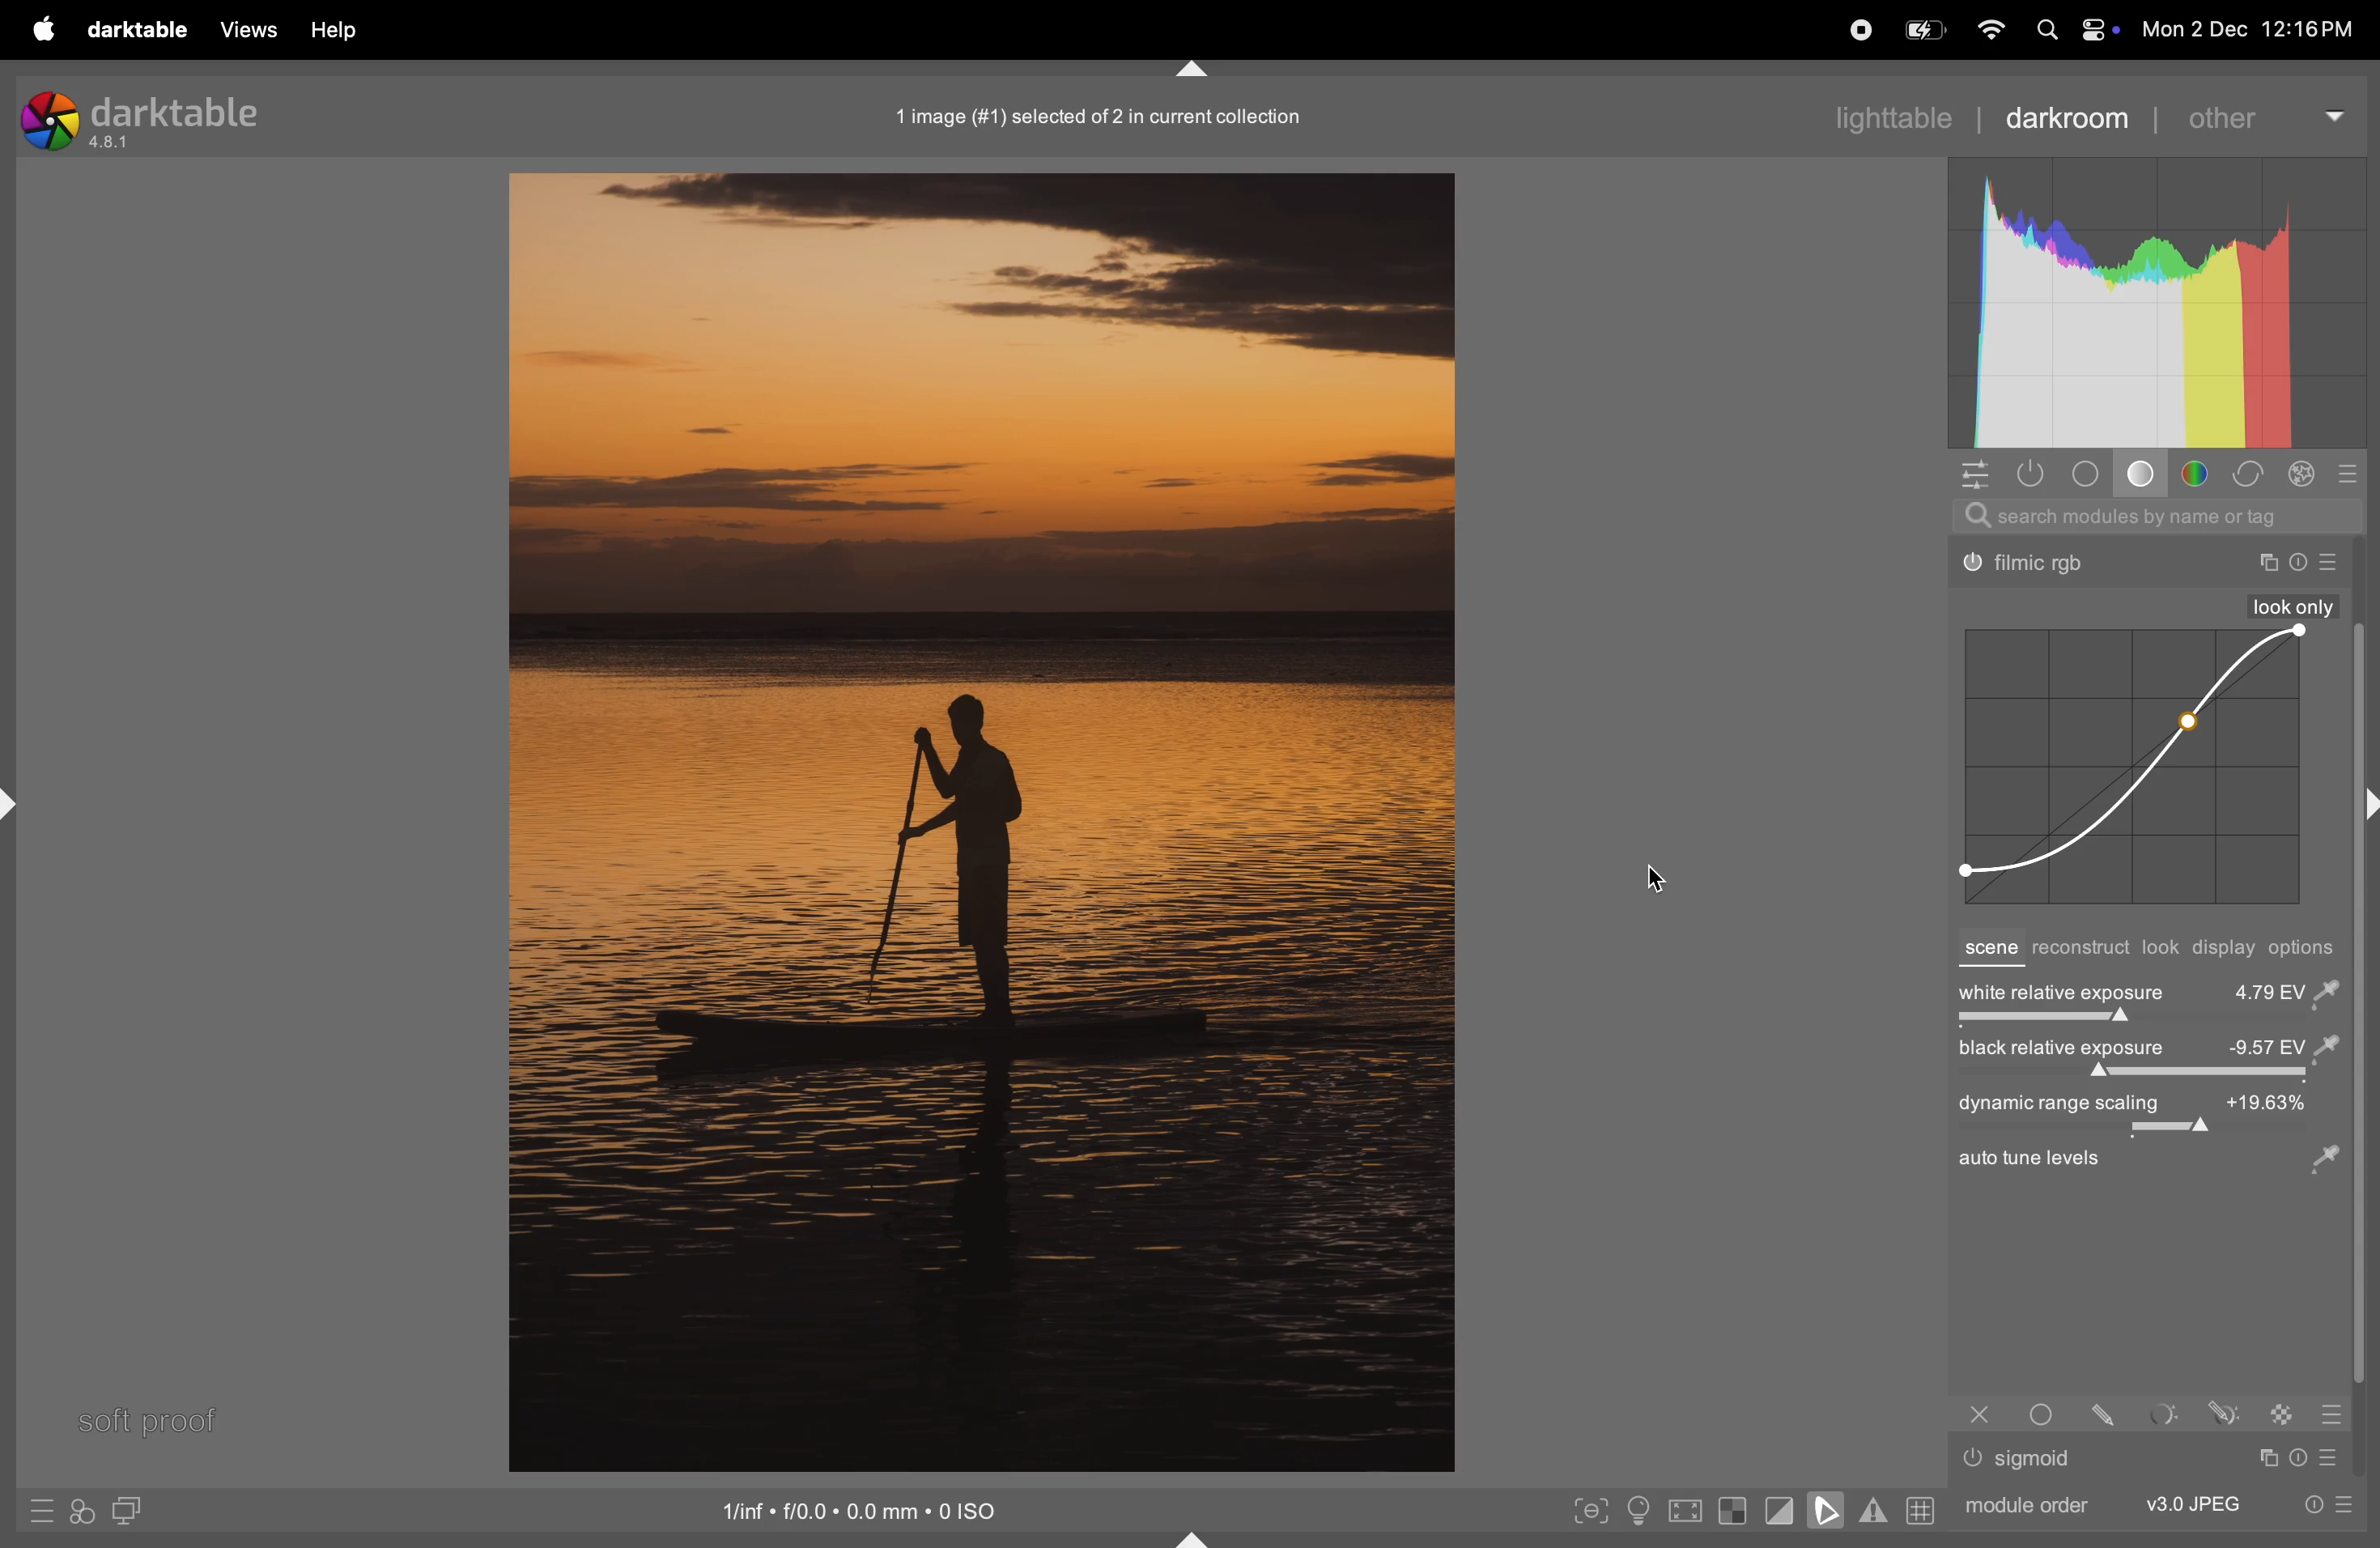 The image size is (2380, 1548). I want to click on double window, so click(124, 1513).